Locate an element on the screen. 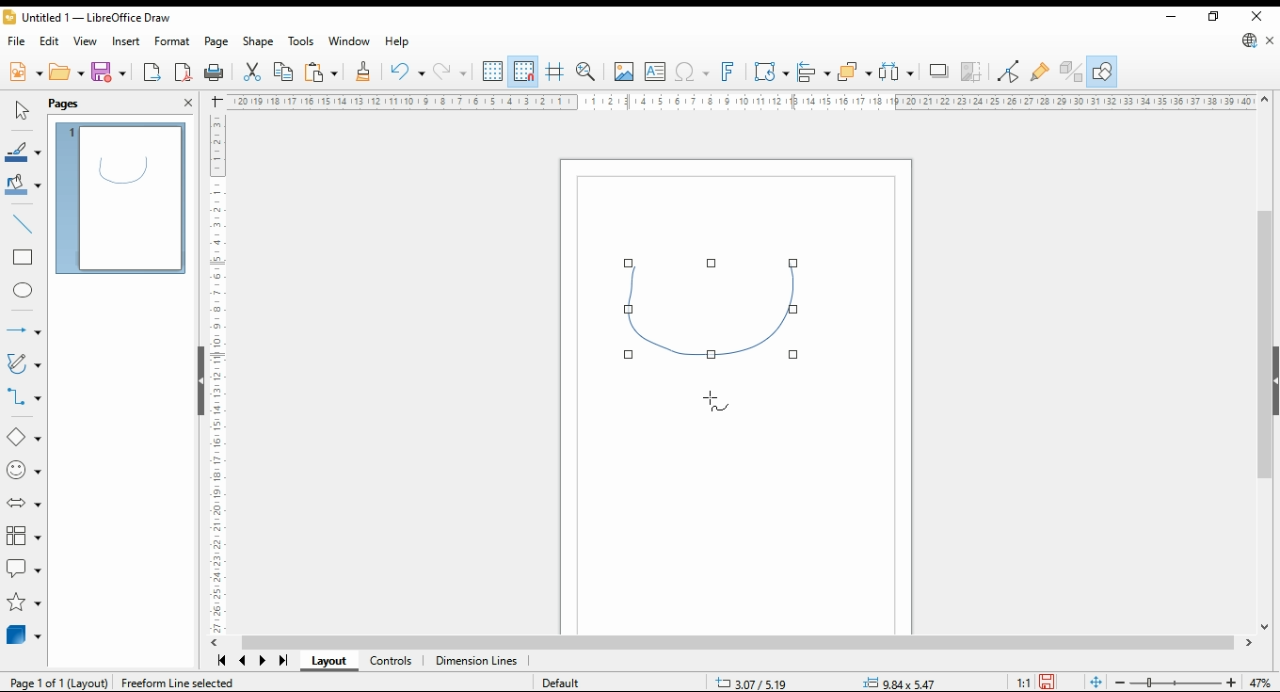 This screenshot has height=692, width=1280. -20.93/13.41 is located at coordinates (756, 683).